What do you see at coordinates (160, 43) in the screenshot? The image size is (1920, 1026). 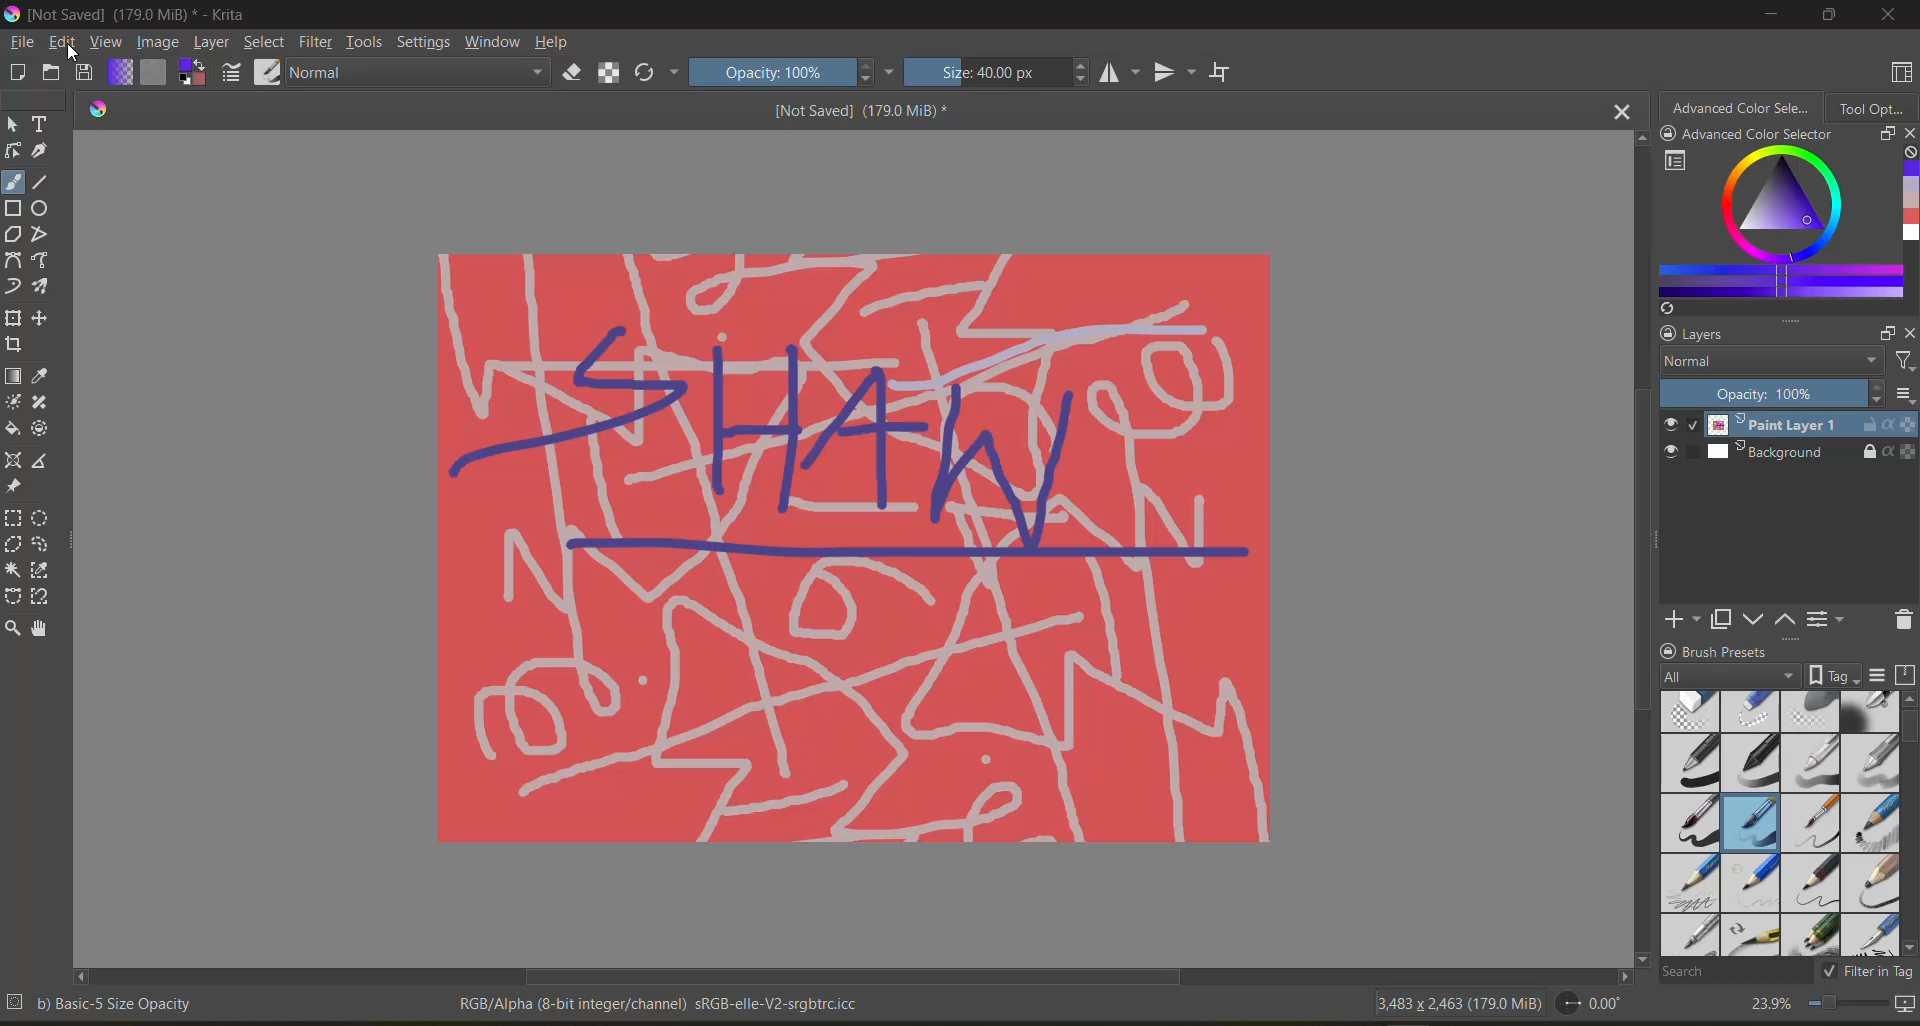 I see `image` at bounding box center [160, 43].